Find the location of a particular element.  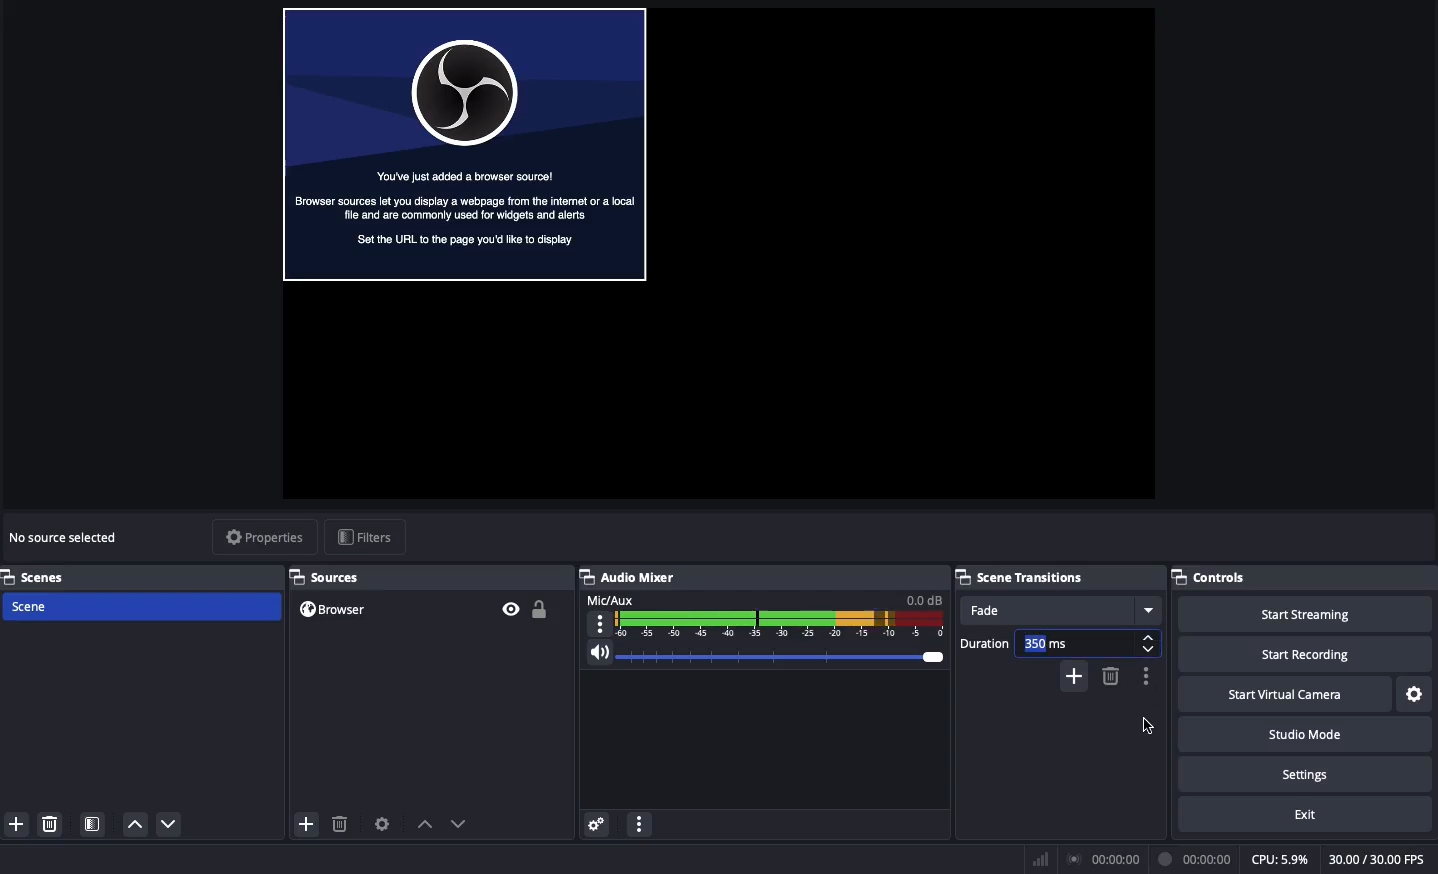

delete is located at coordinates (347, 825).